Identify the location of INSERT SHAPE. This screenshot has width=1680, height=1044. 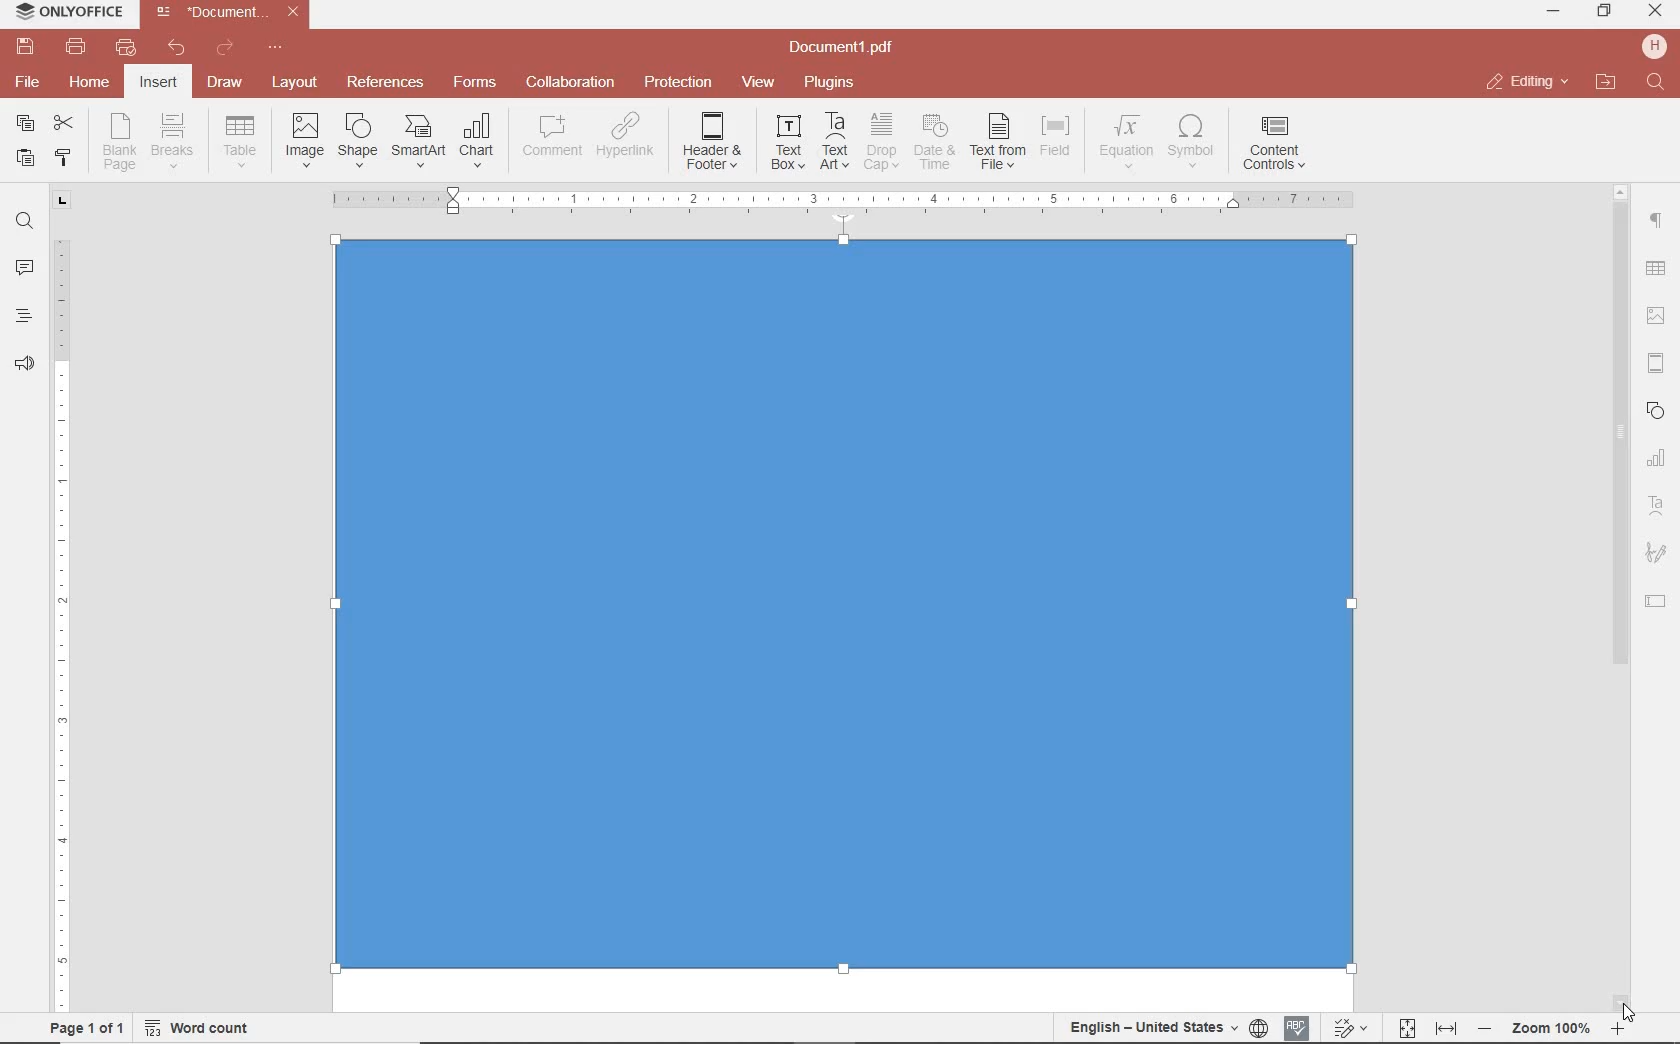
(356, 139).